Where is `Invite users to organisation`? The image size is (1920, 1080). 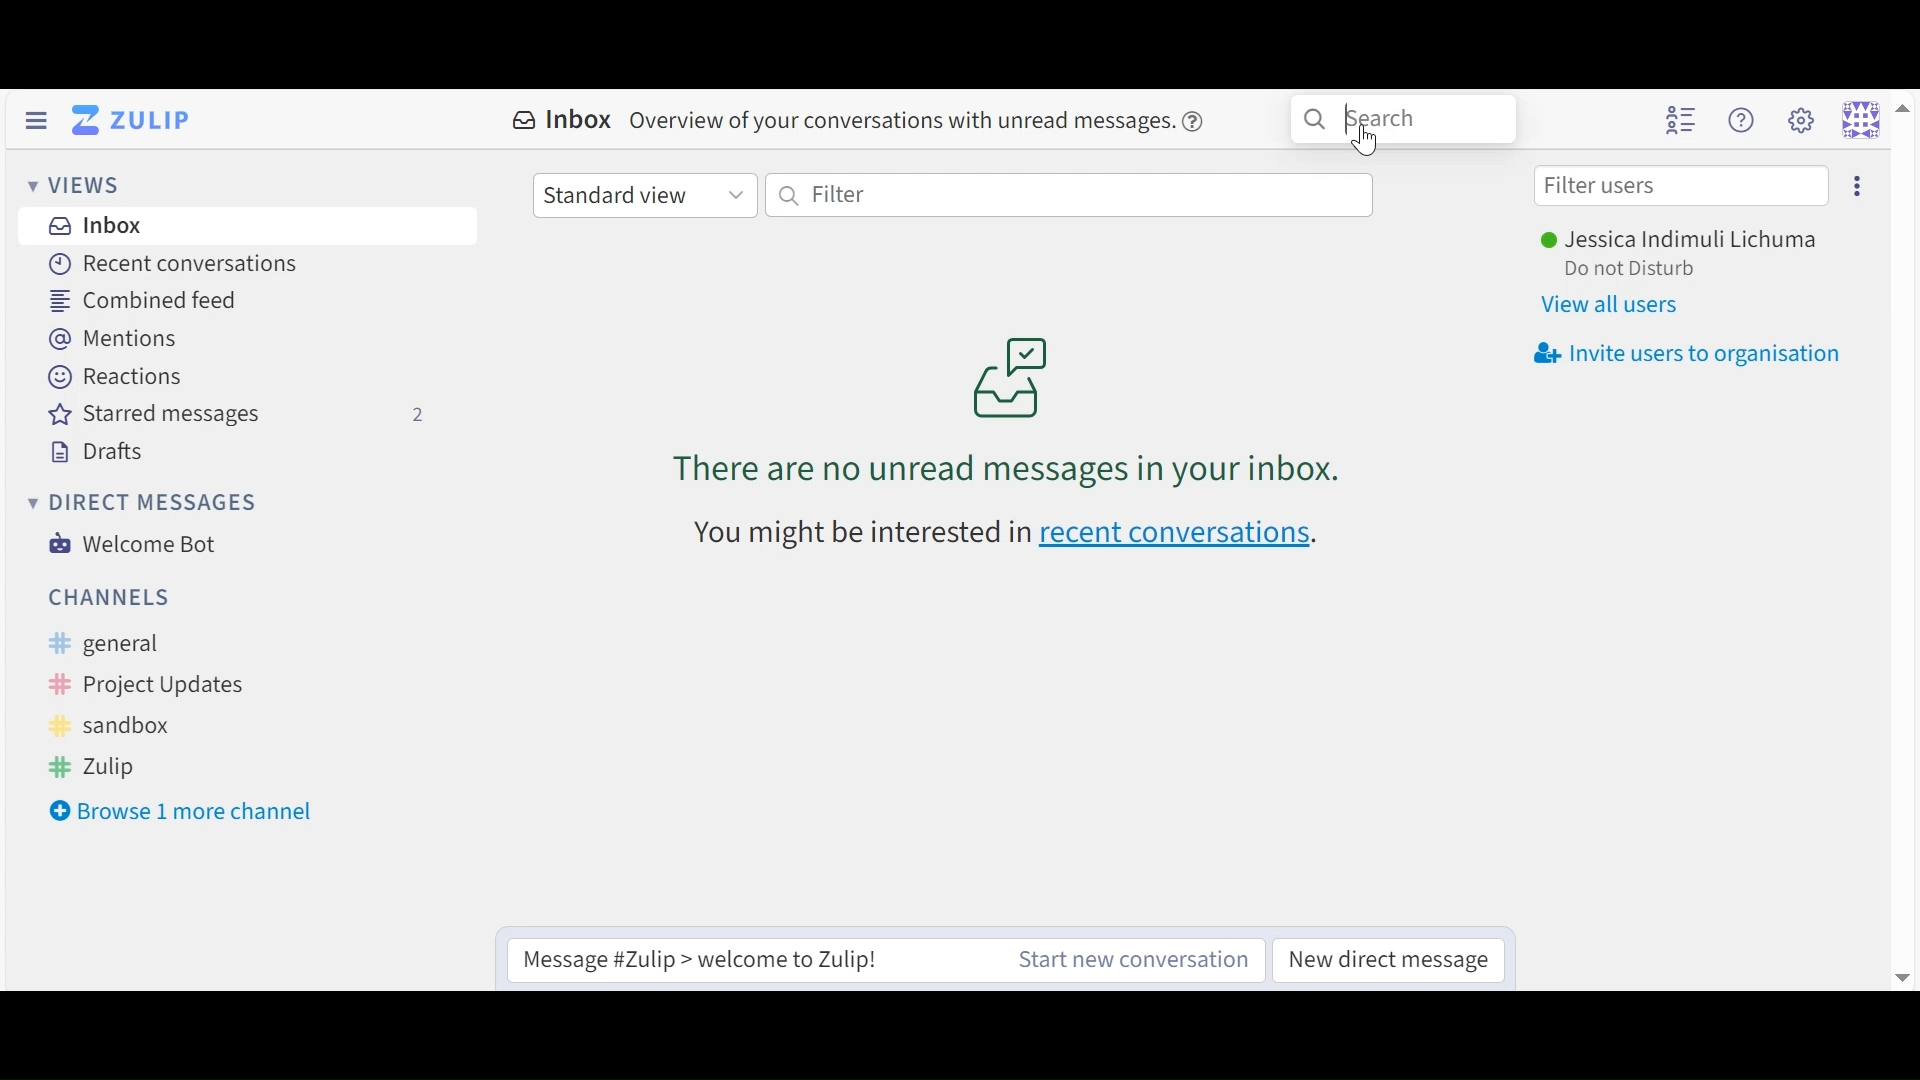 Invite users to organisation is located at coordinates (1689, 355).